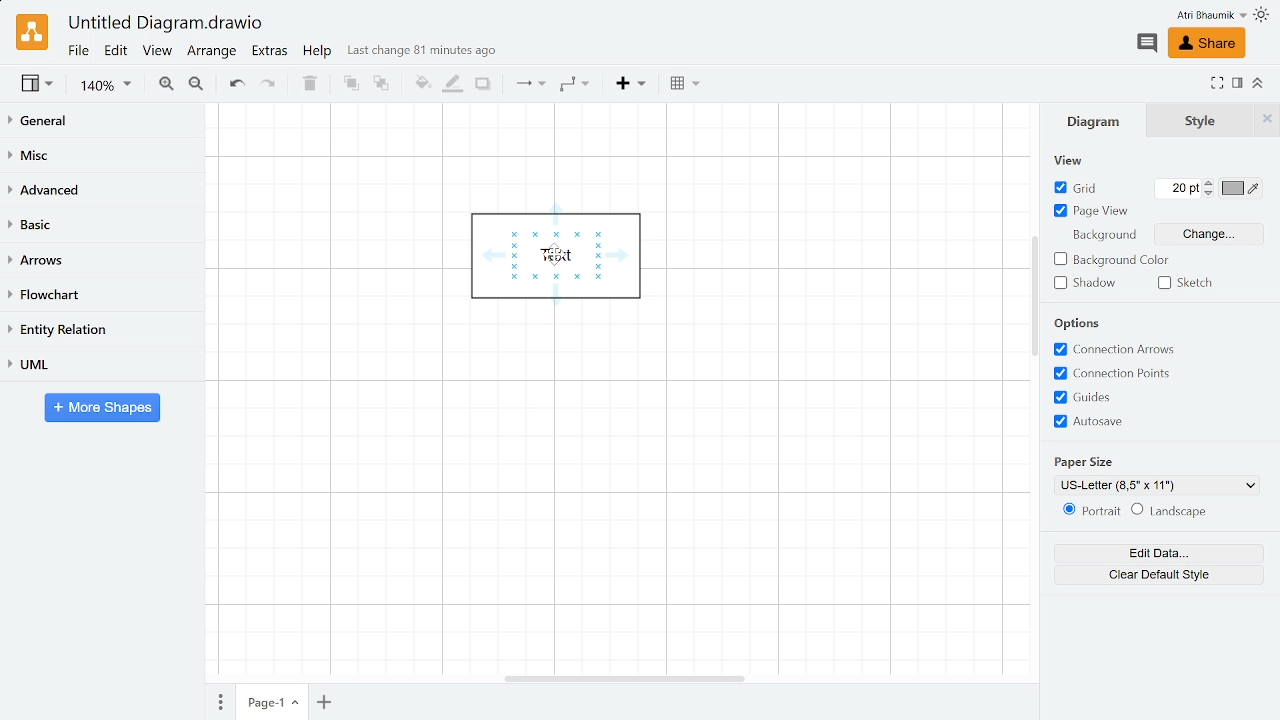  I want to click on paper size, so click(1087, 461).